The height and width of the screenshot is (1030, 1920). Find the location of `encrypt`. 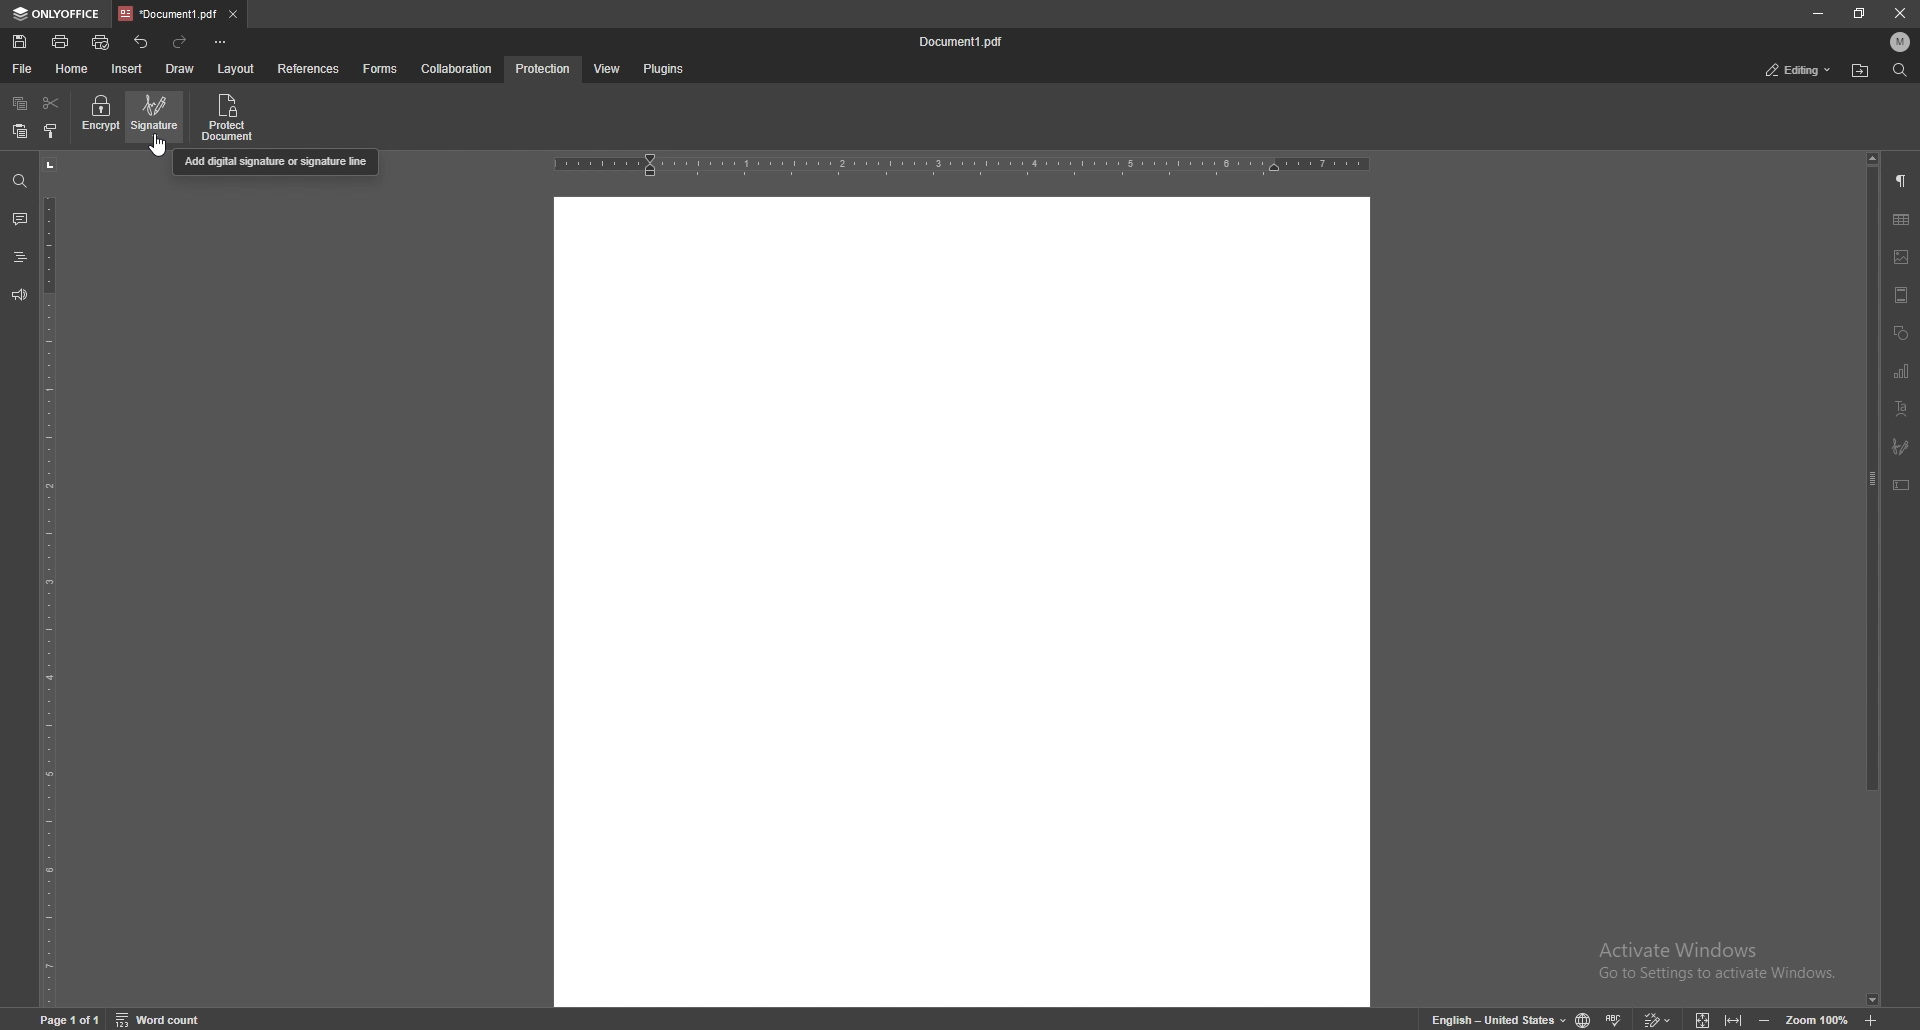

encrypt is located at coordinates (100, 115).